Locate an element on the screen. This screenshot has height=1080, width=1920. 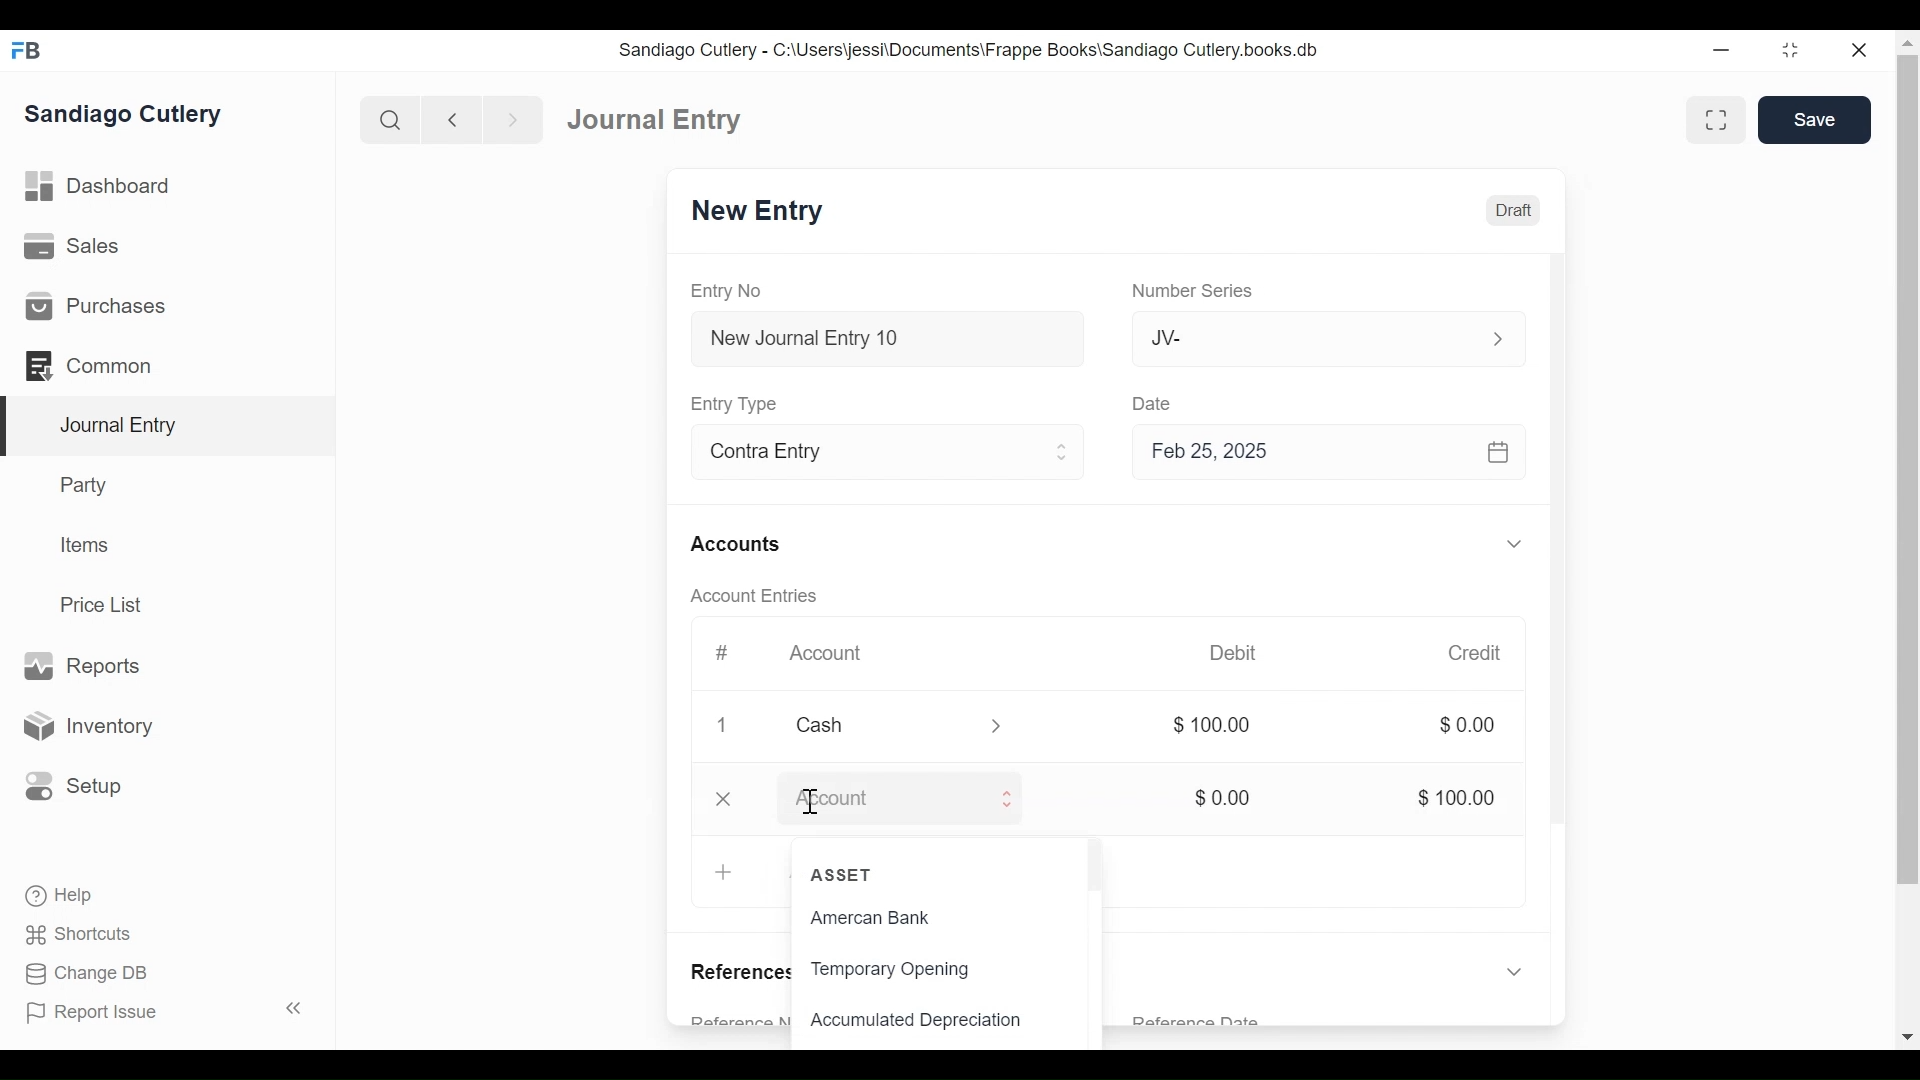
Credit is located at coordinates (1478, 655).